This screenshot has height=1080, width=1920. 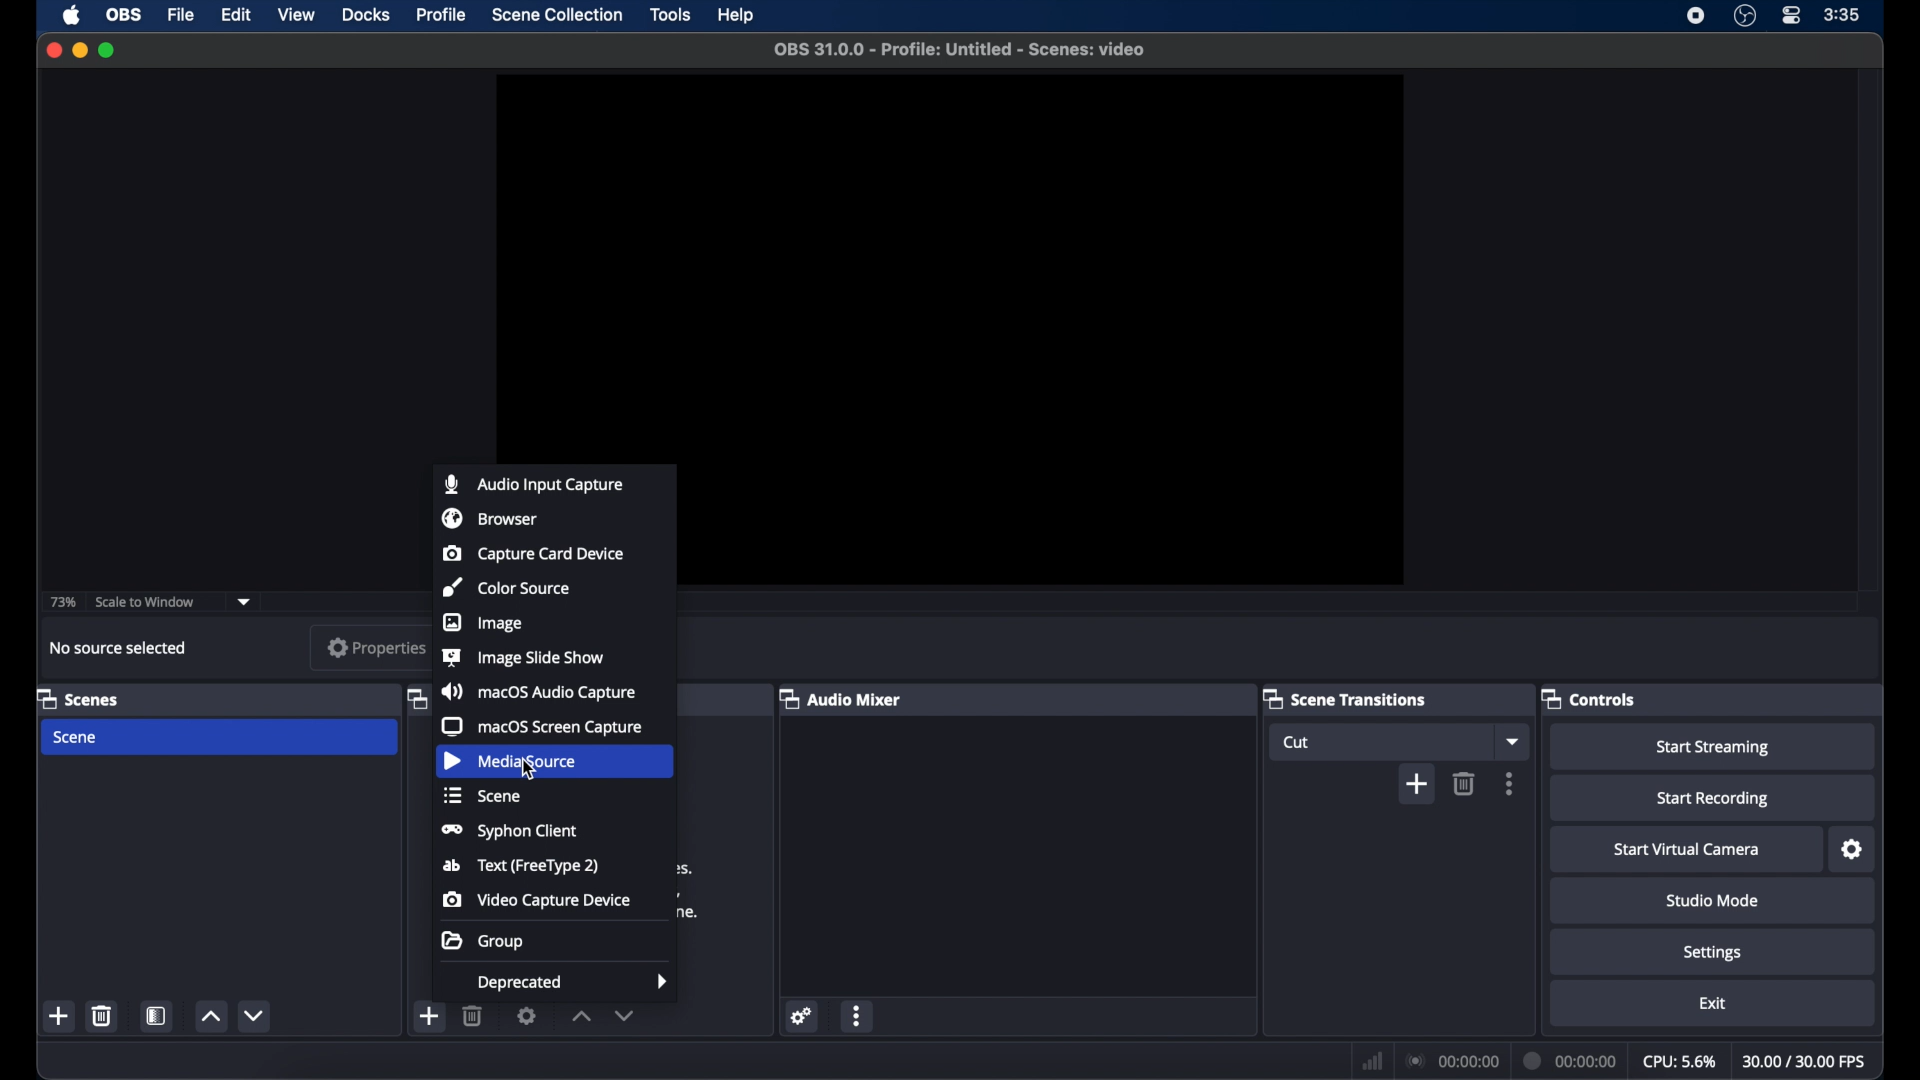 I want to click on scene, so click(x=77, y=737).